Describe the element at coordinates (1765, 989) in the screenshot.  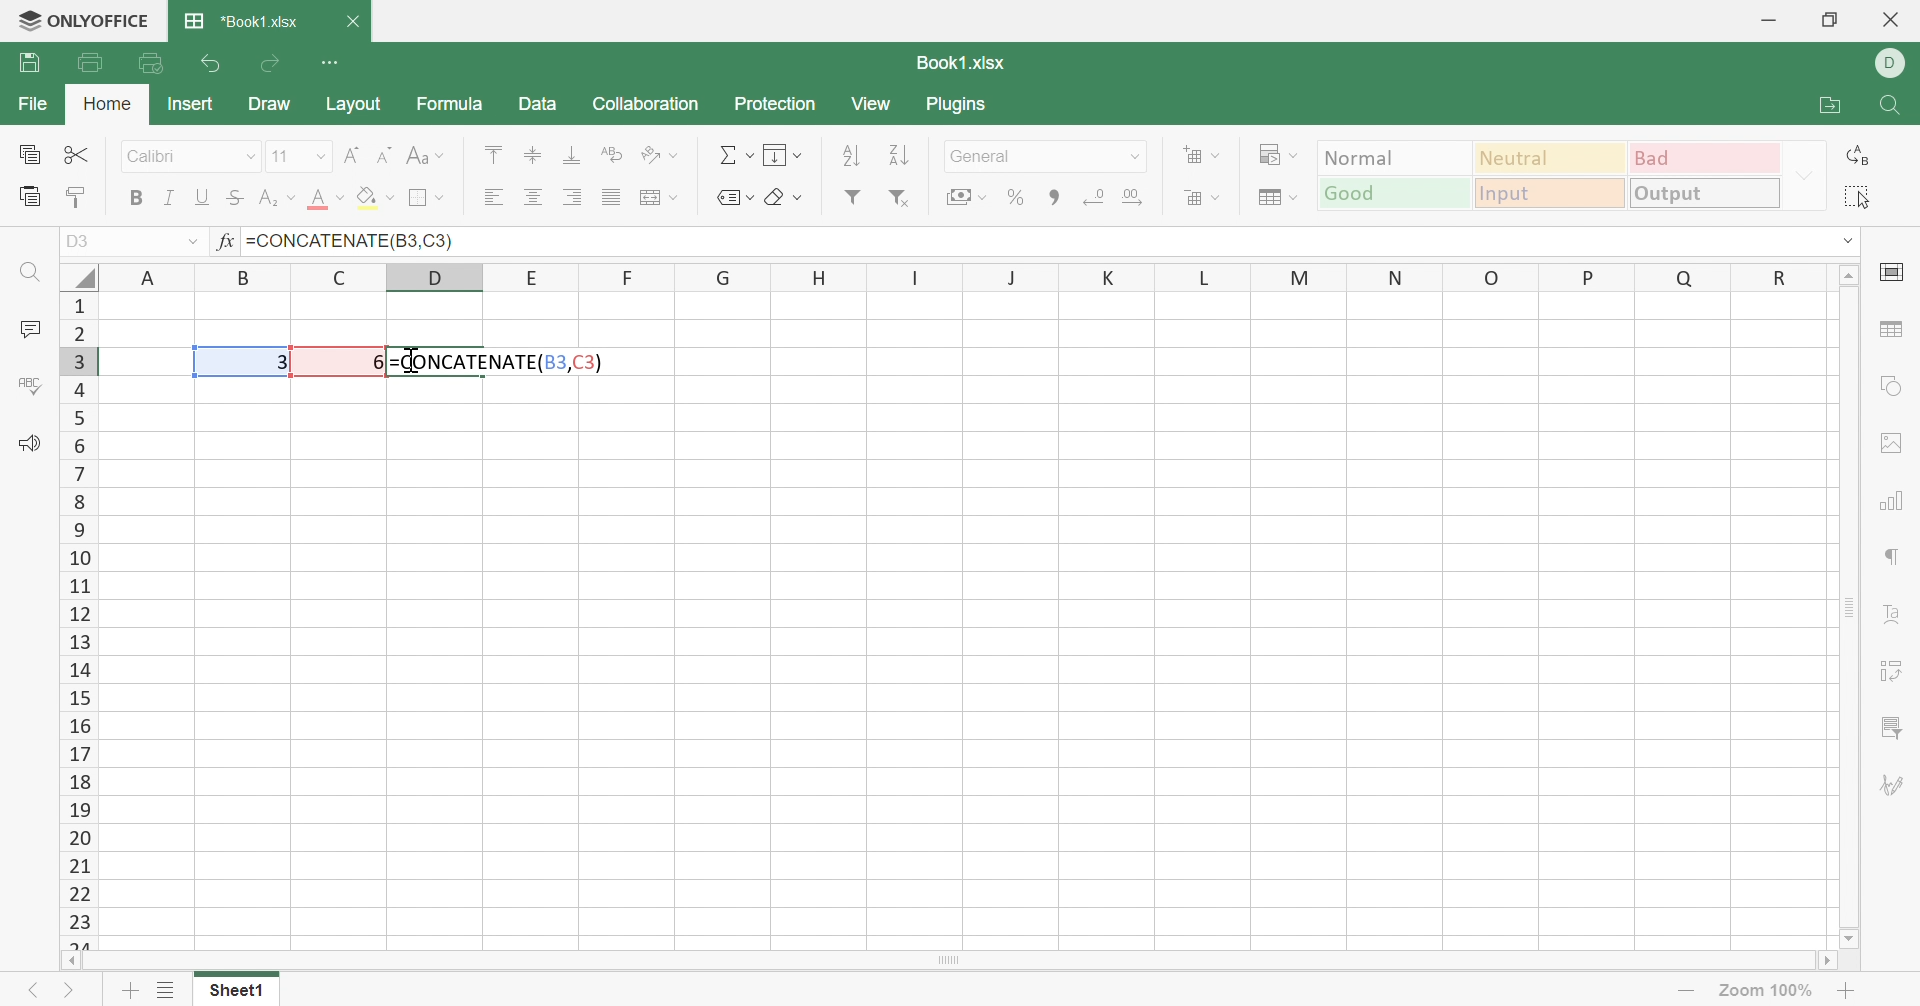
I see `Zoom out 57%` at that location.